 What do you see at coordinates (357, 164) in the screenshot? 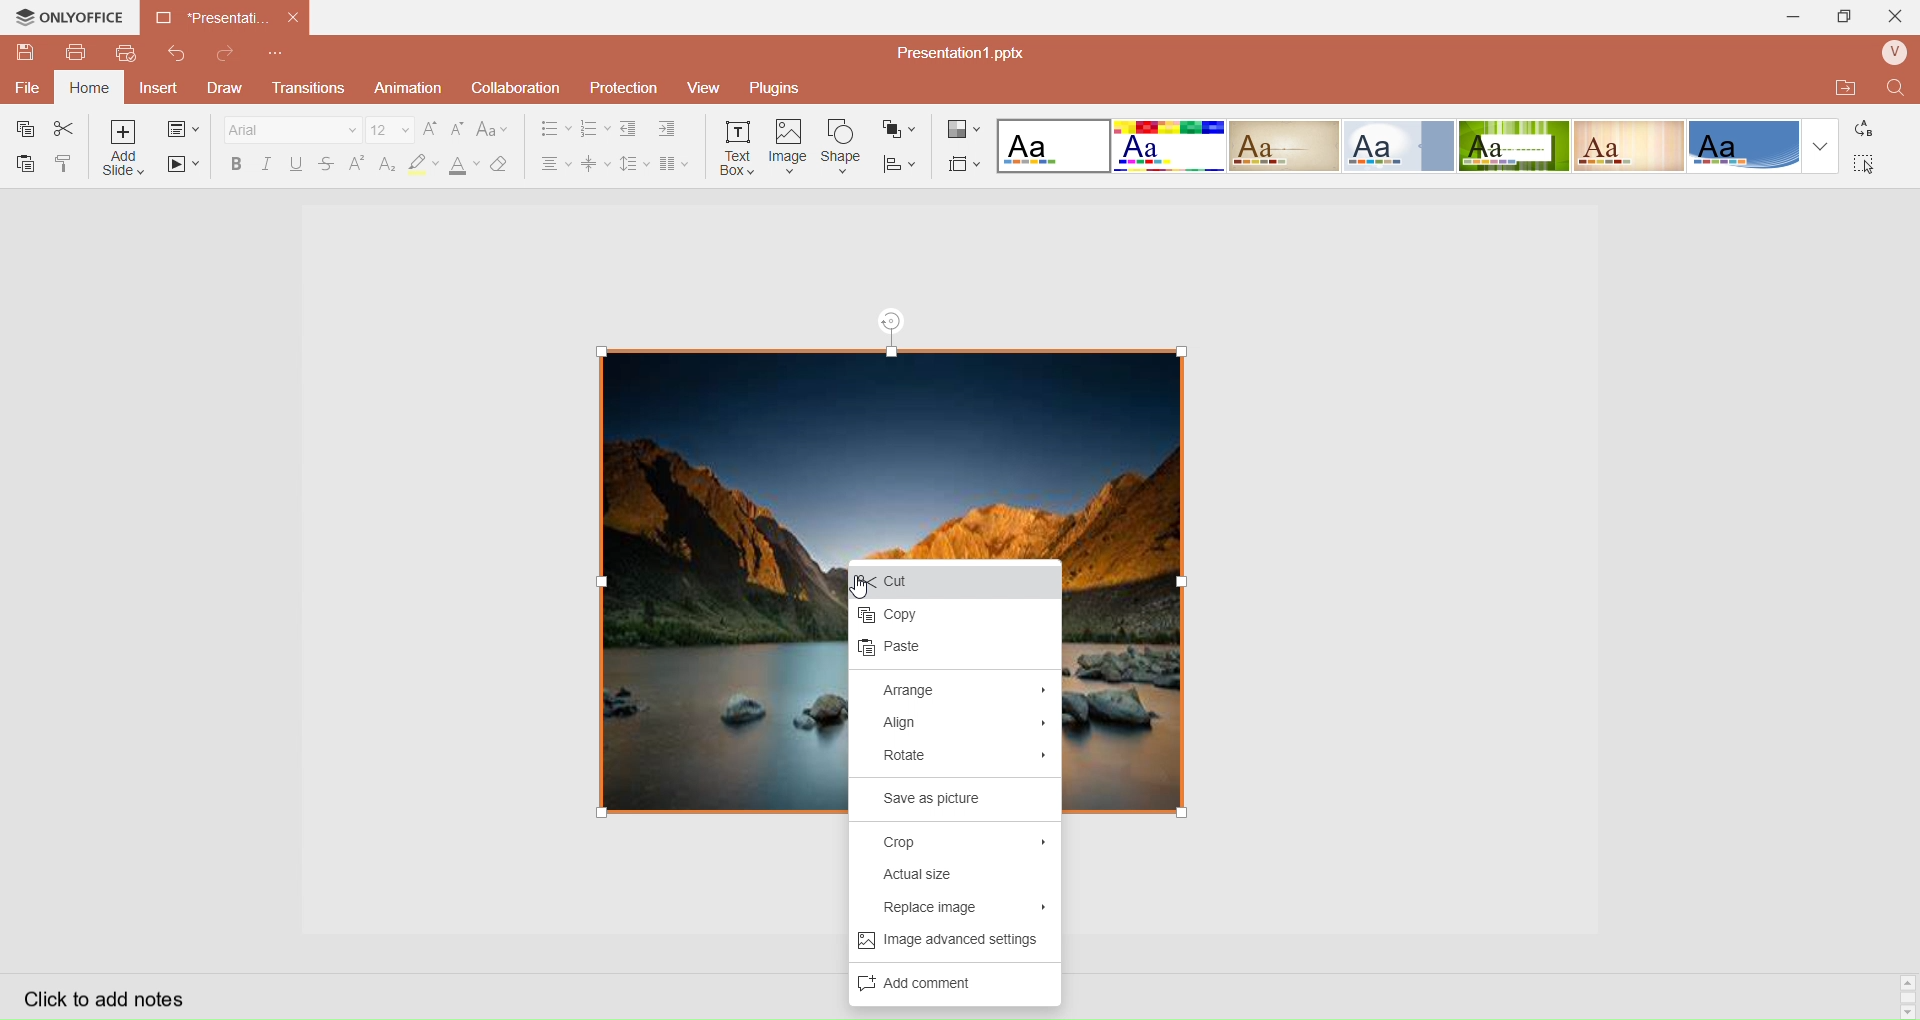
I see `Superscript` at bounding box center [357, 164].